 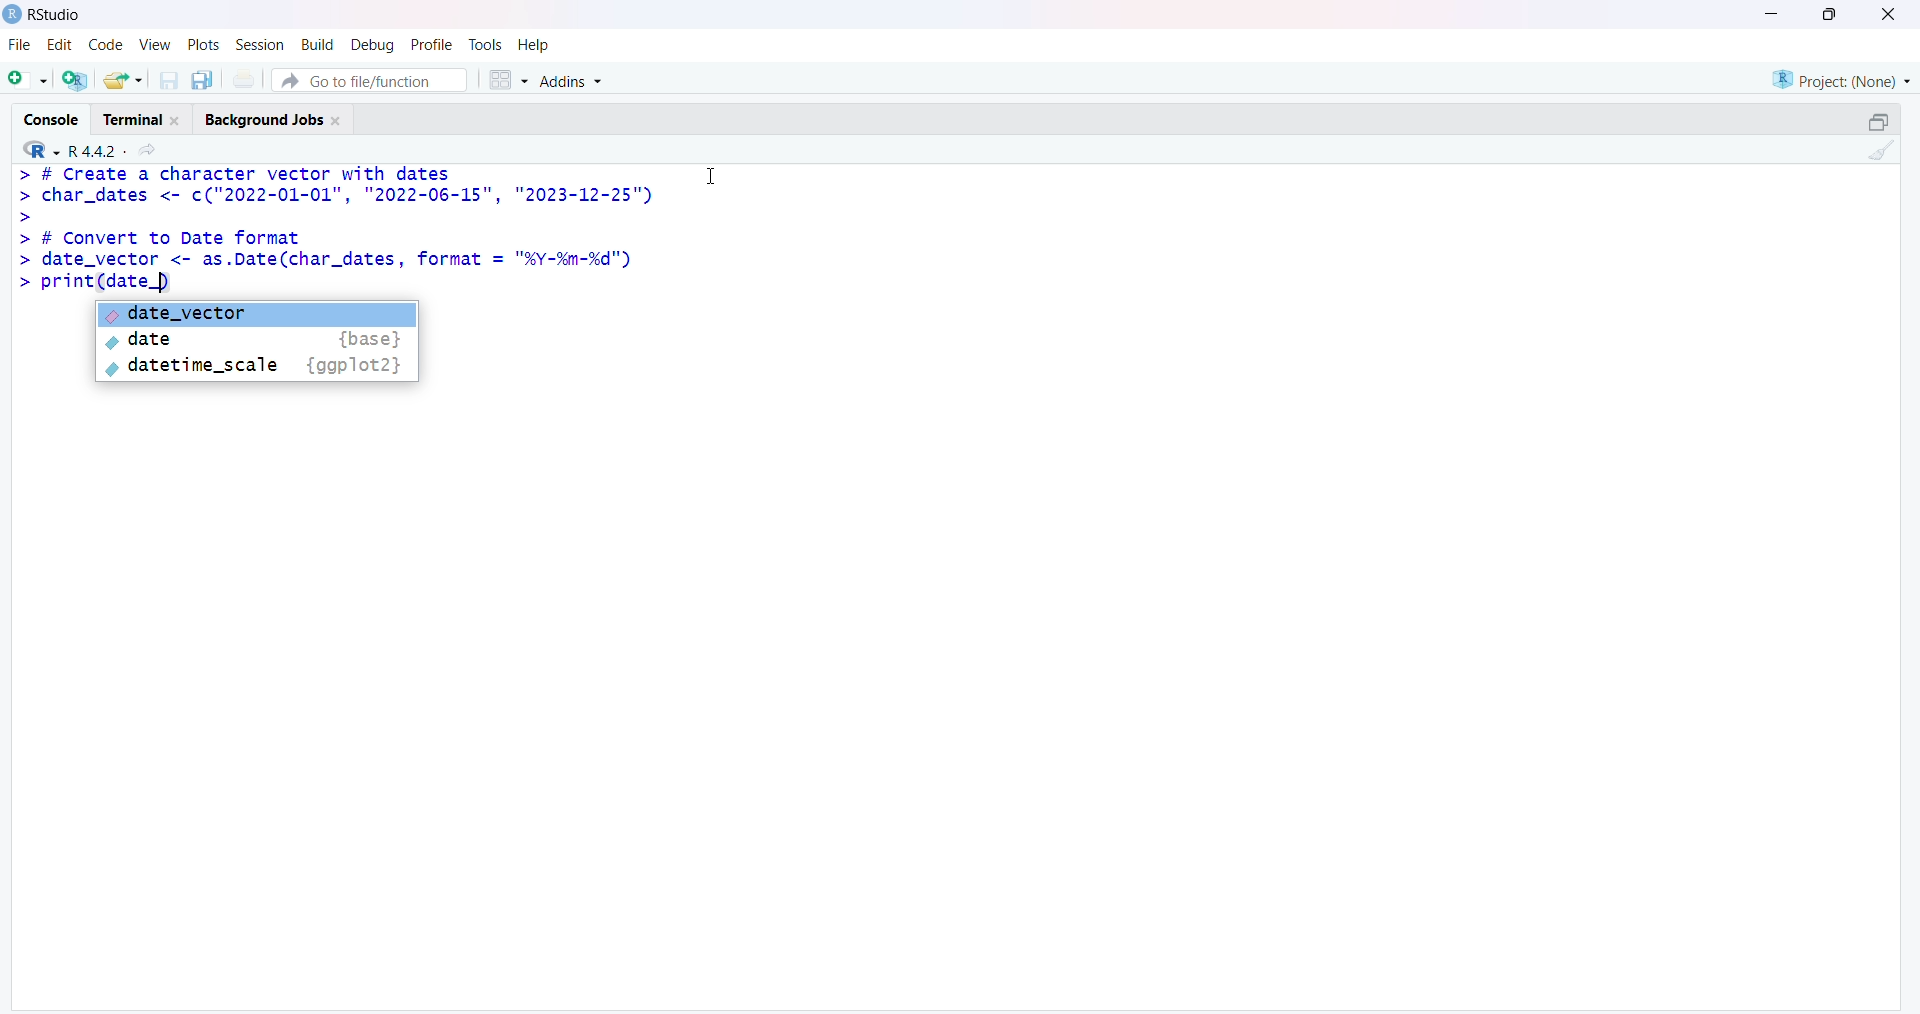 I want to click on New File, so click(x=28, y=78).